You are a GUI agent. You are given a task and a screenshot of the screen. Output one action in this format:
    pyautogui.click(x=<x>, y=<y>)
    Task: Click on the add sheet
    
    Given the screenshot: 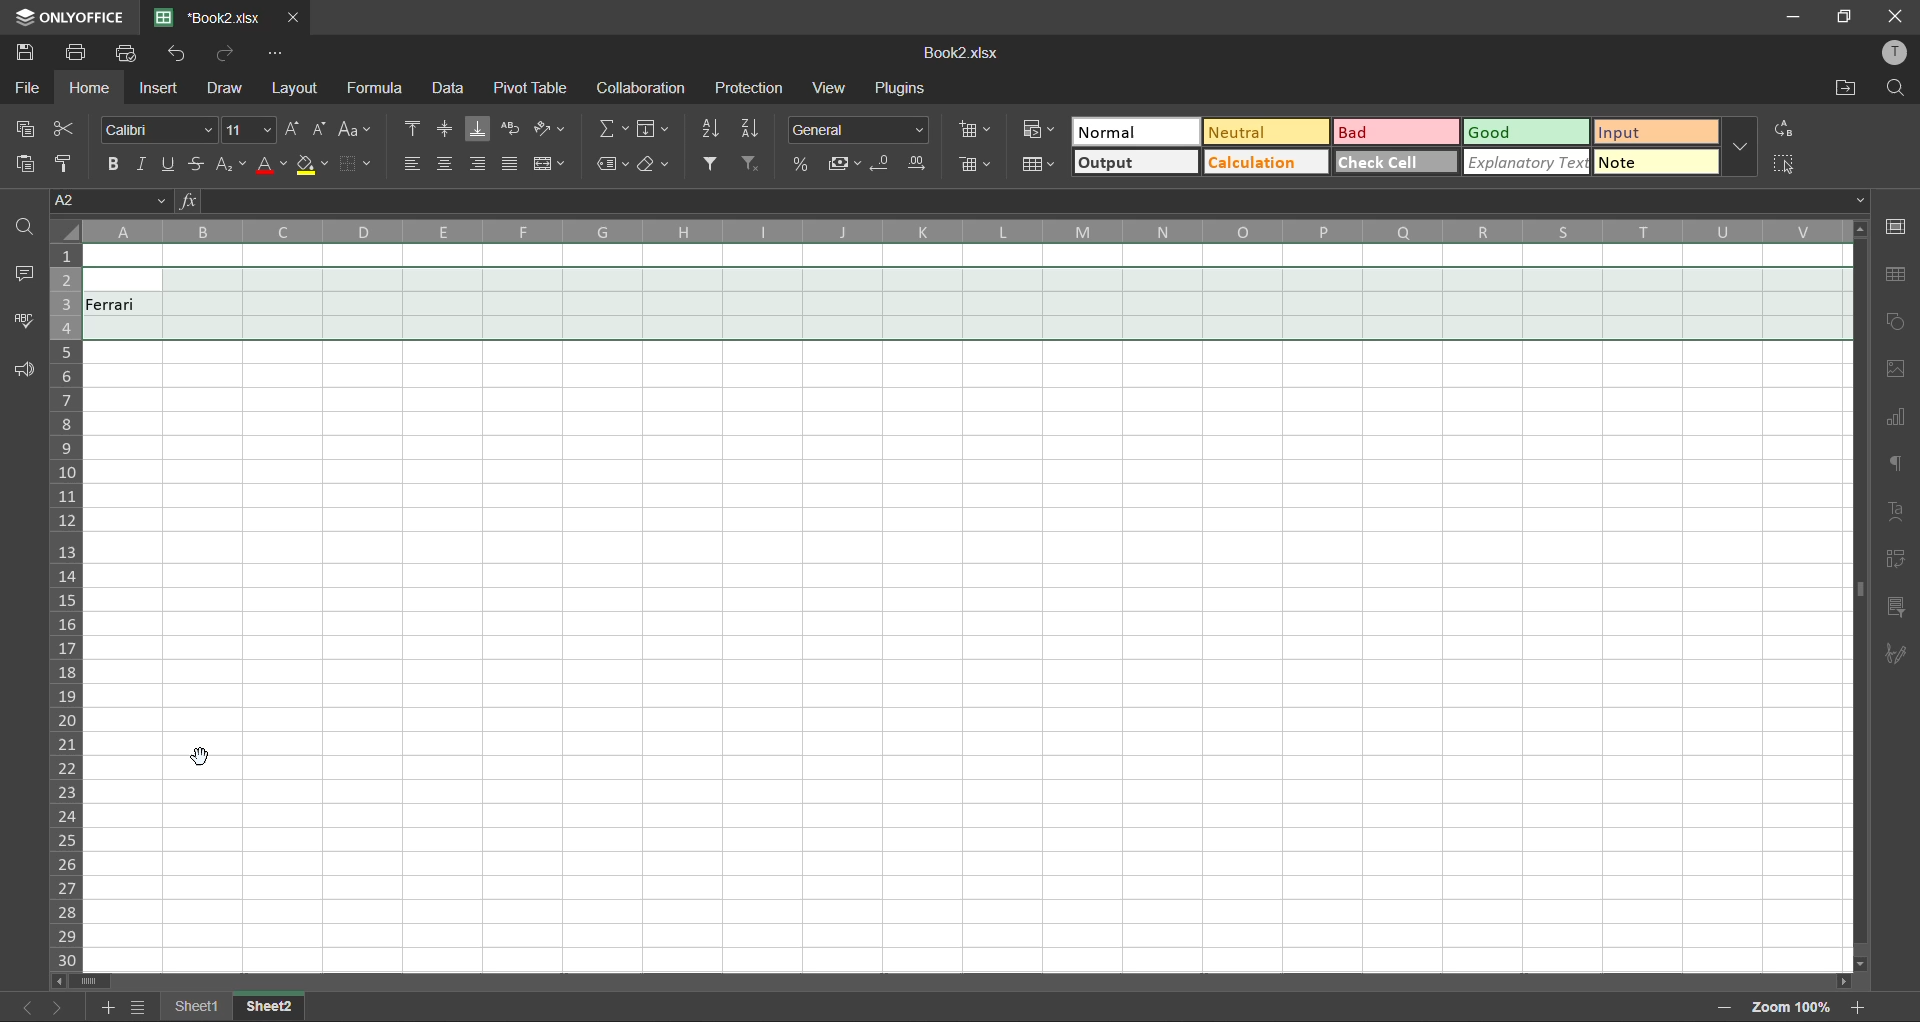 What is the action you would take?
    pyautogui.click(x=107, y=1005)
    